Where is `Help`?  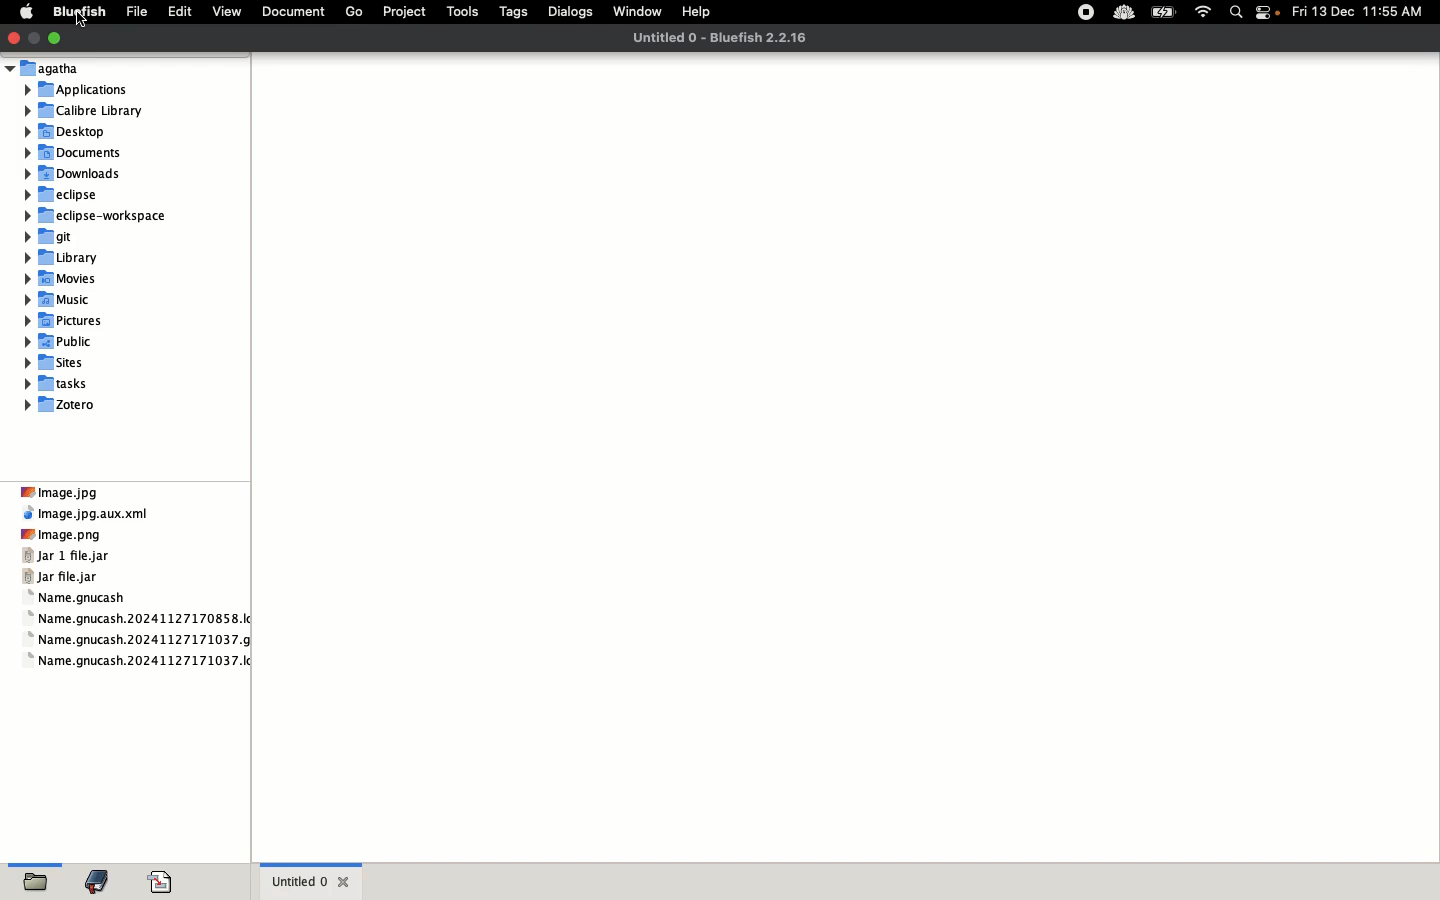 Help is located at coordinates (703, 12).